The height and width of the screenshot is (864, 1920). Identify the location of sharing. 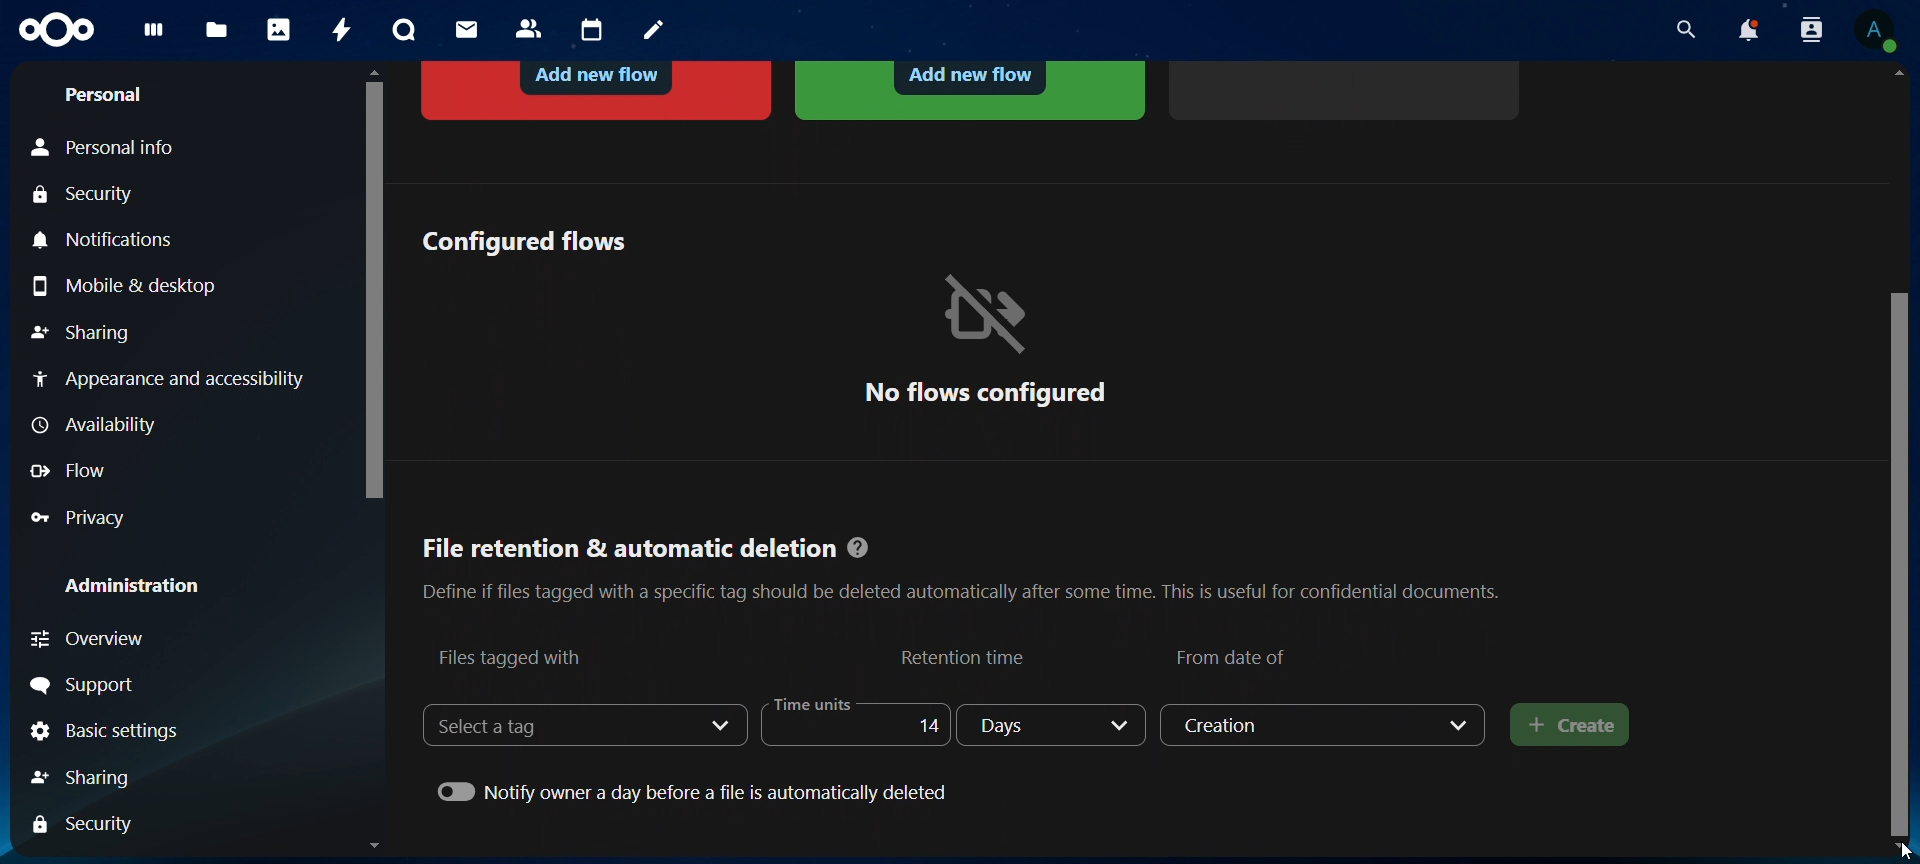
(81, 335).